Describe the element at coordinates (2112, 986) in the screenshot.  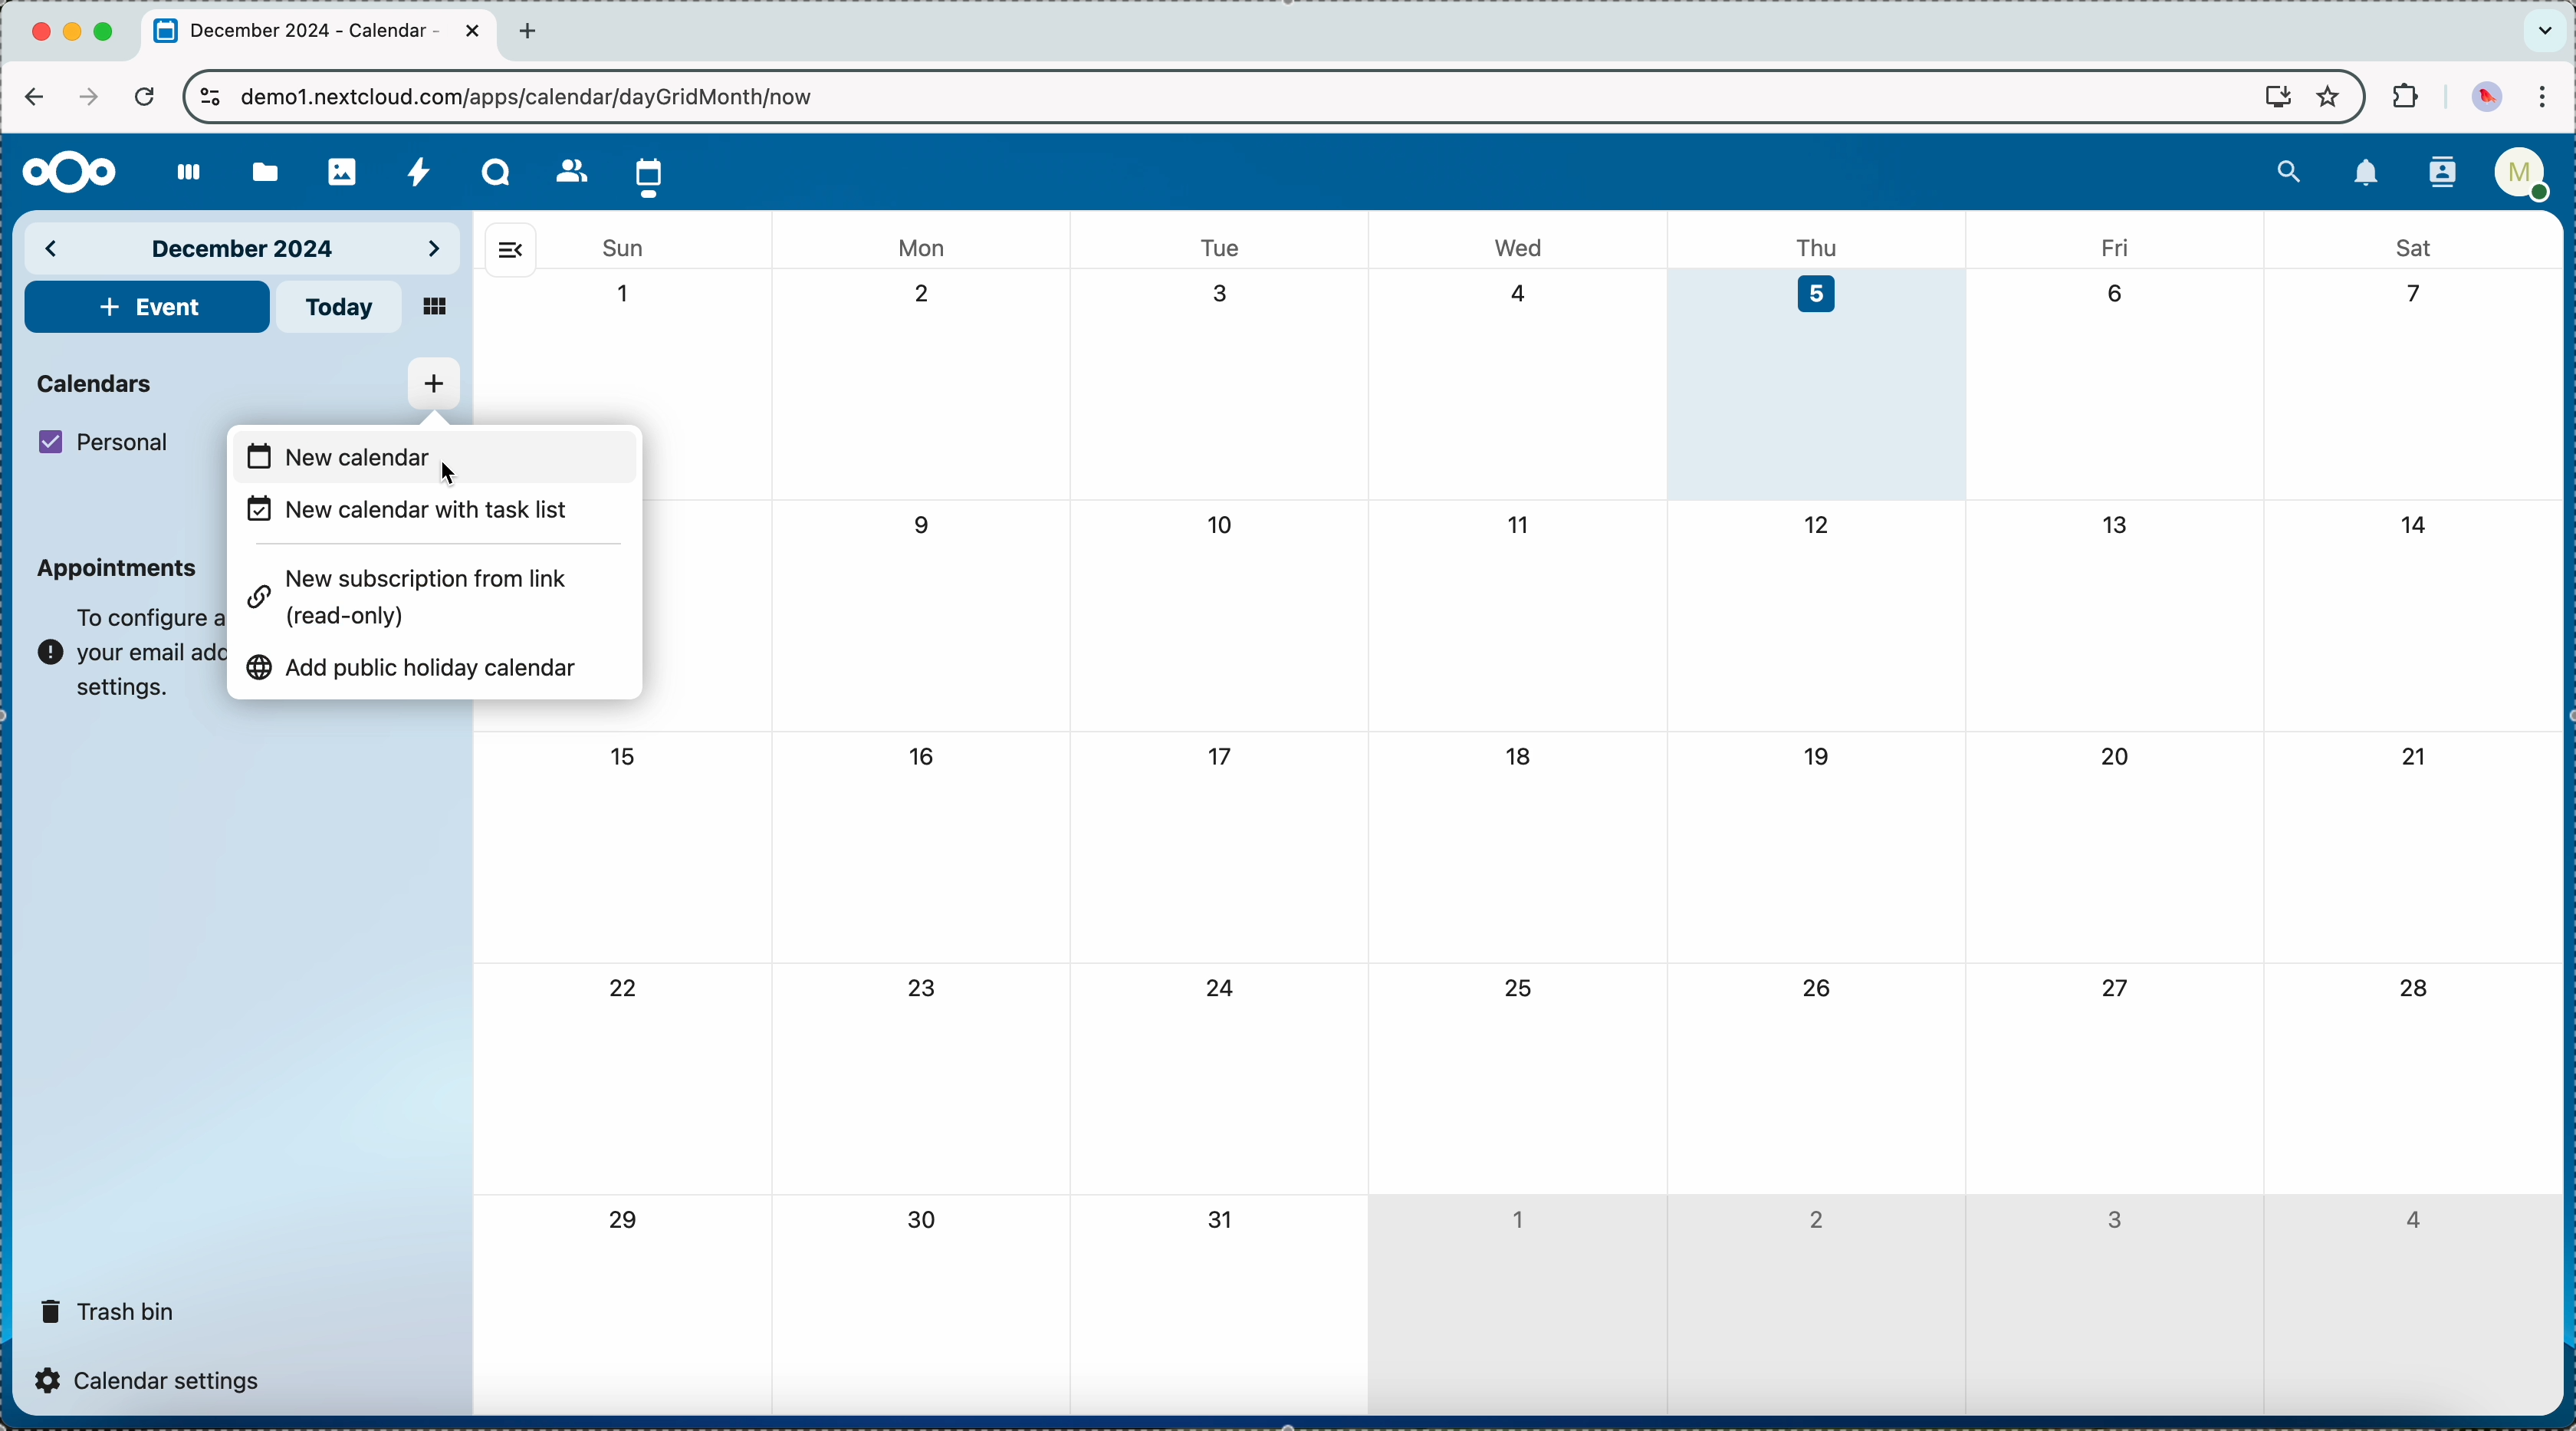
I see `27` at that location.